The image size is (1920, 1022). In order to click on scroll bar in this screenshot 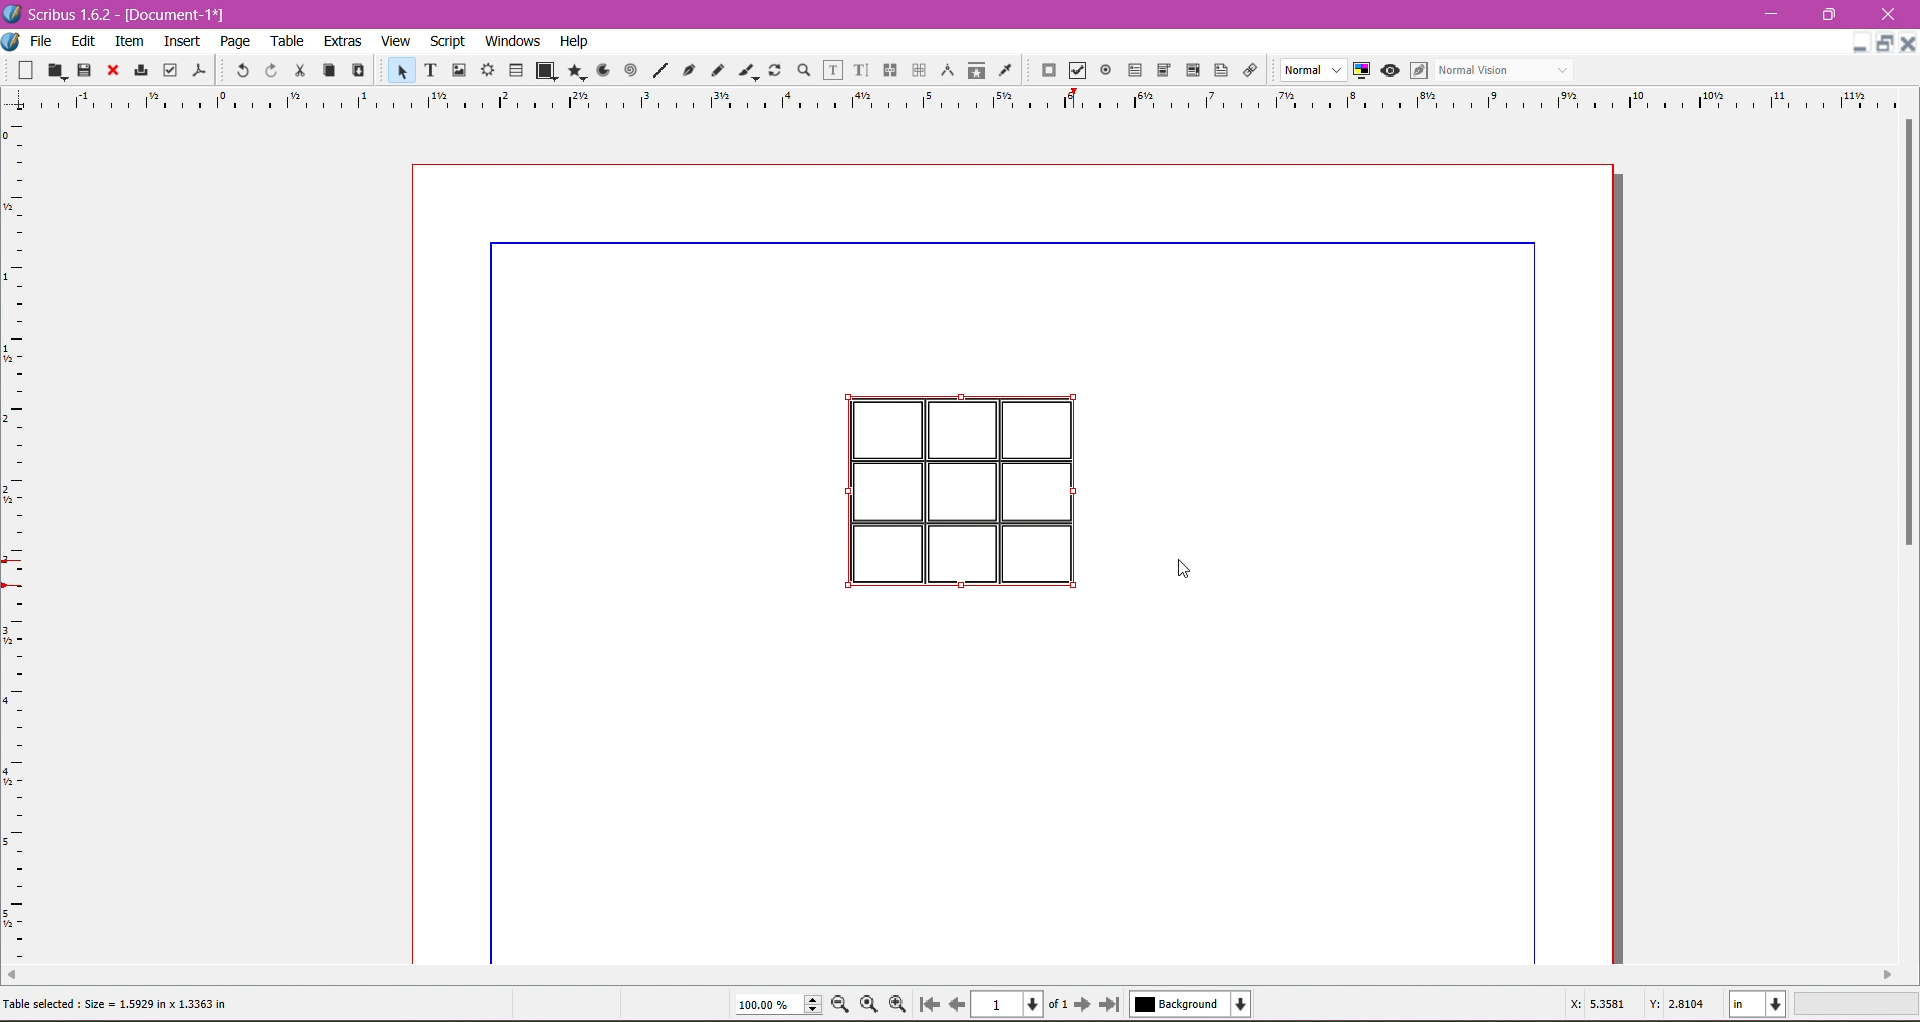, I will do `click(1902, 541)`.